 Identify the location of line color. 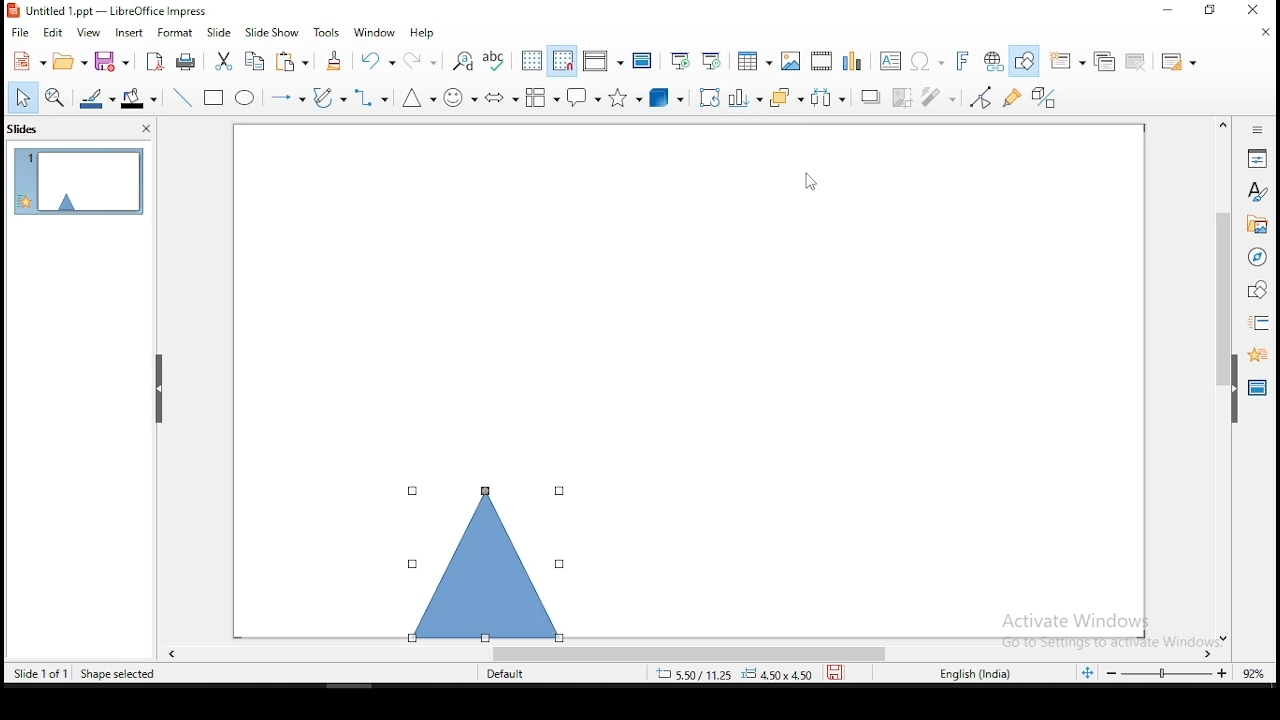
(97, 97).